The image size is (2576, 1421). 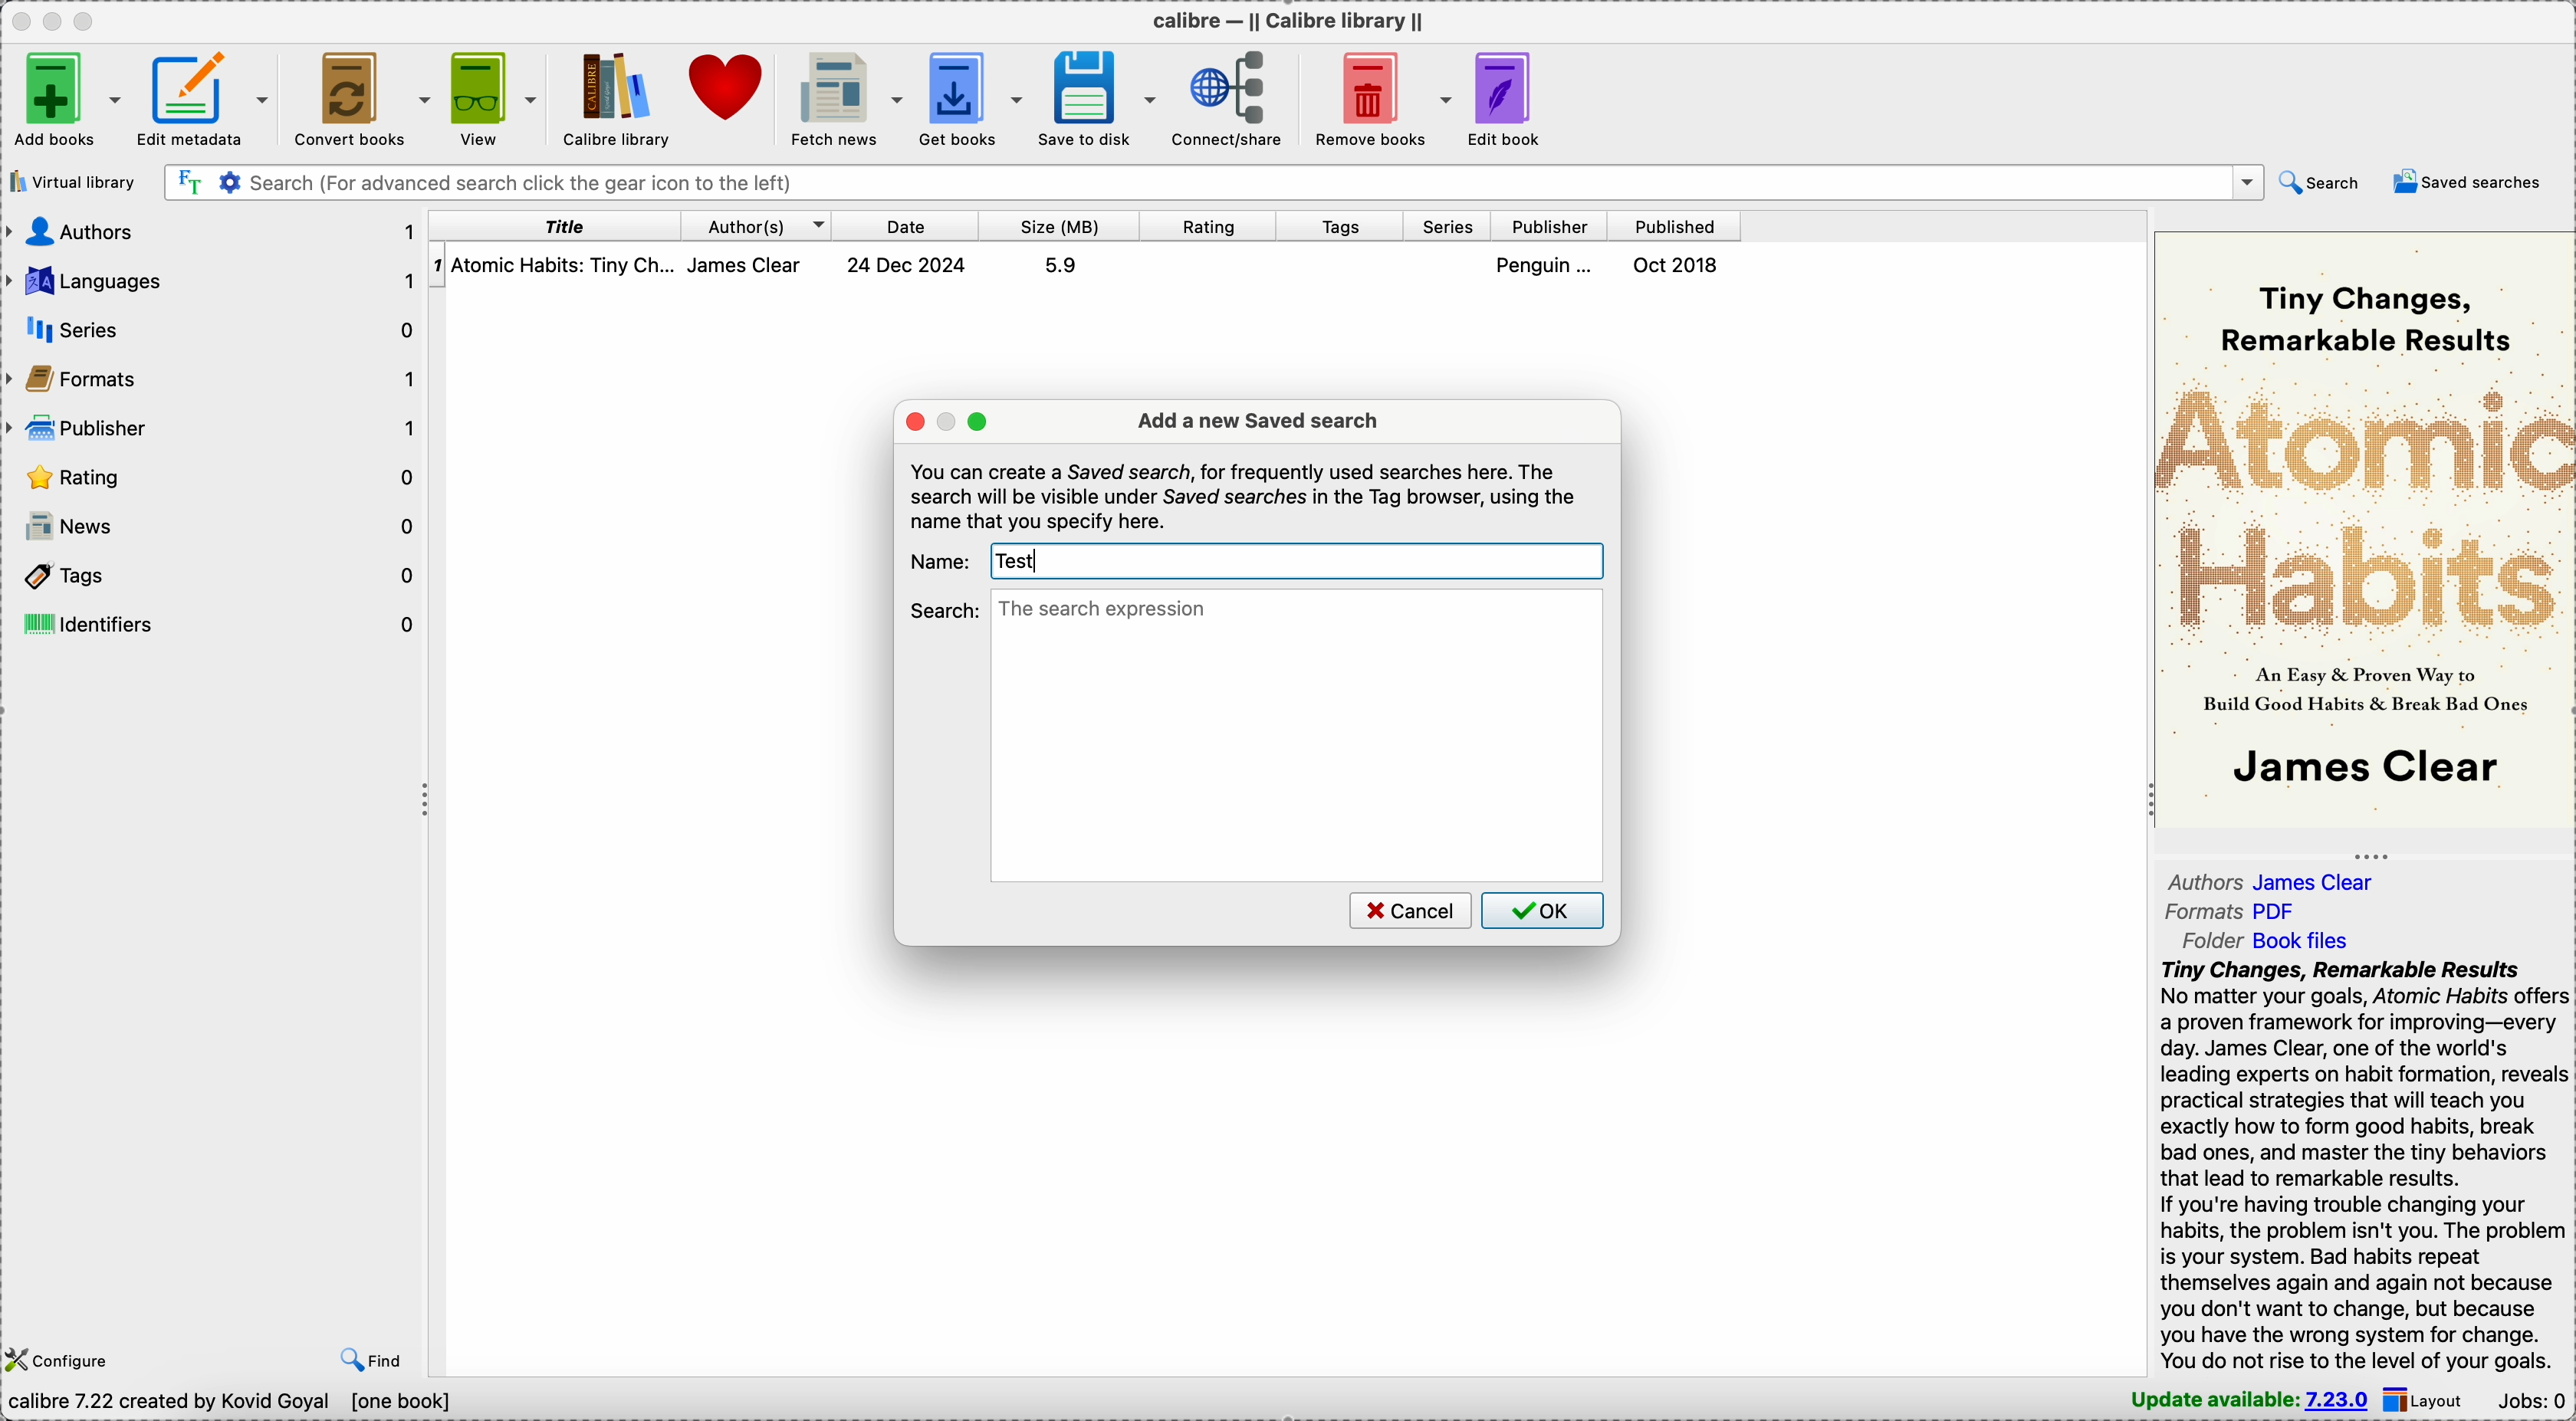 I want to click on save to disk, so click(x=1101, y=97).